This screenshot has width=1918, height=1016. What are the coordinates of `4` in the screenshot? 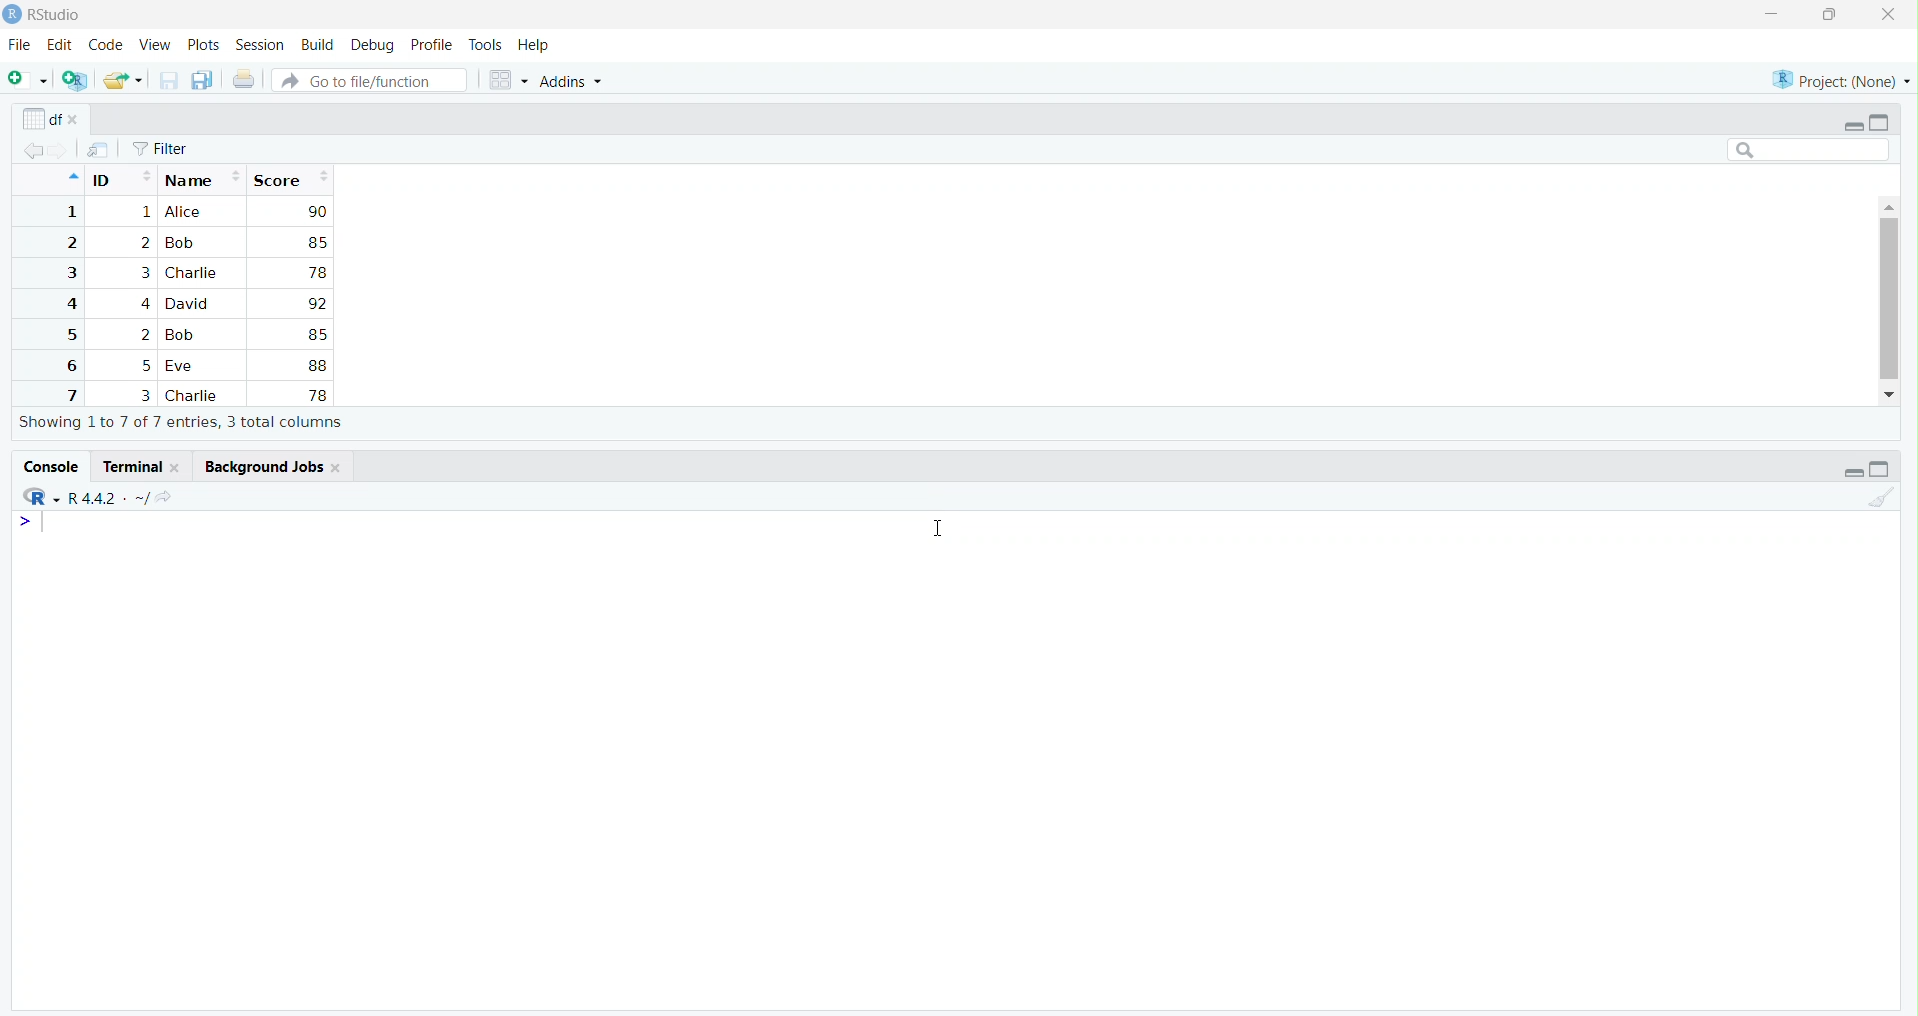 It's located at (68, 304).